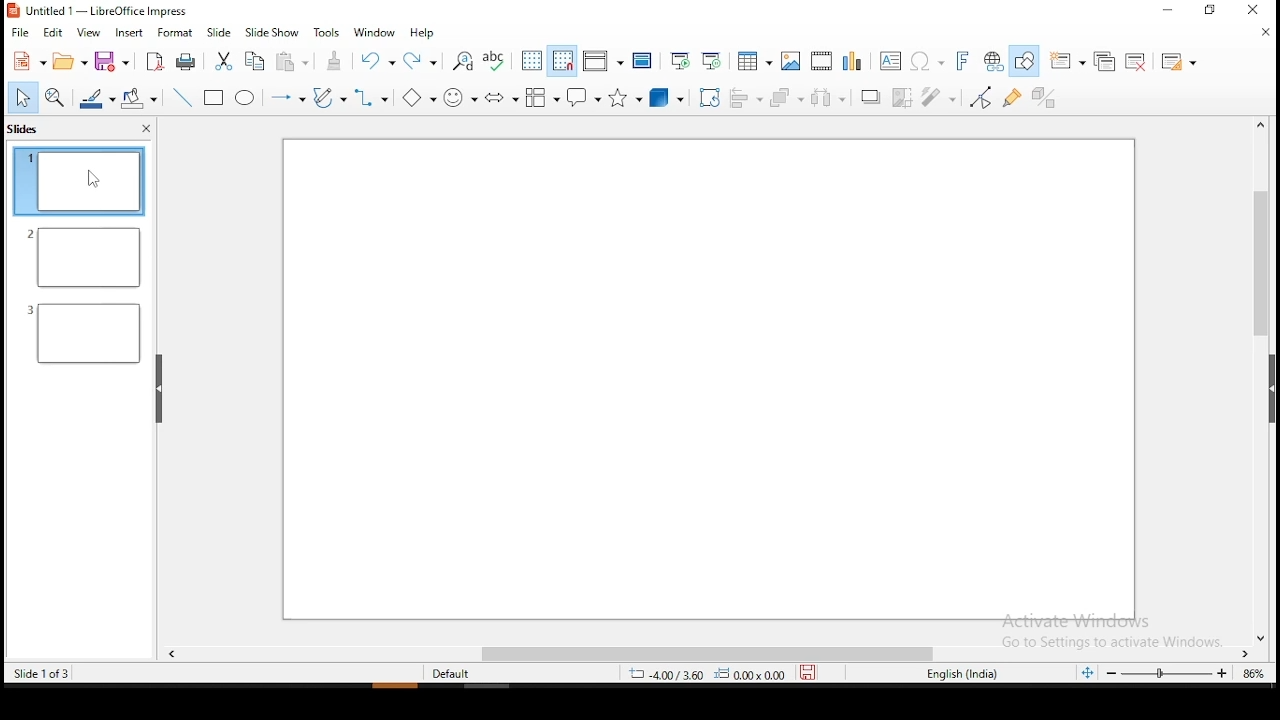  I want to click on callout shape, so click(586, 98).